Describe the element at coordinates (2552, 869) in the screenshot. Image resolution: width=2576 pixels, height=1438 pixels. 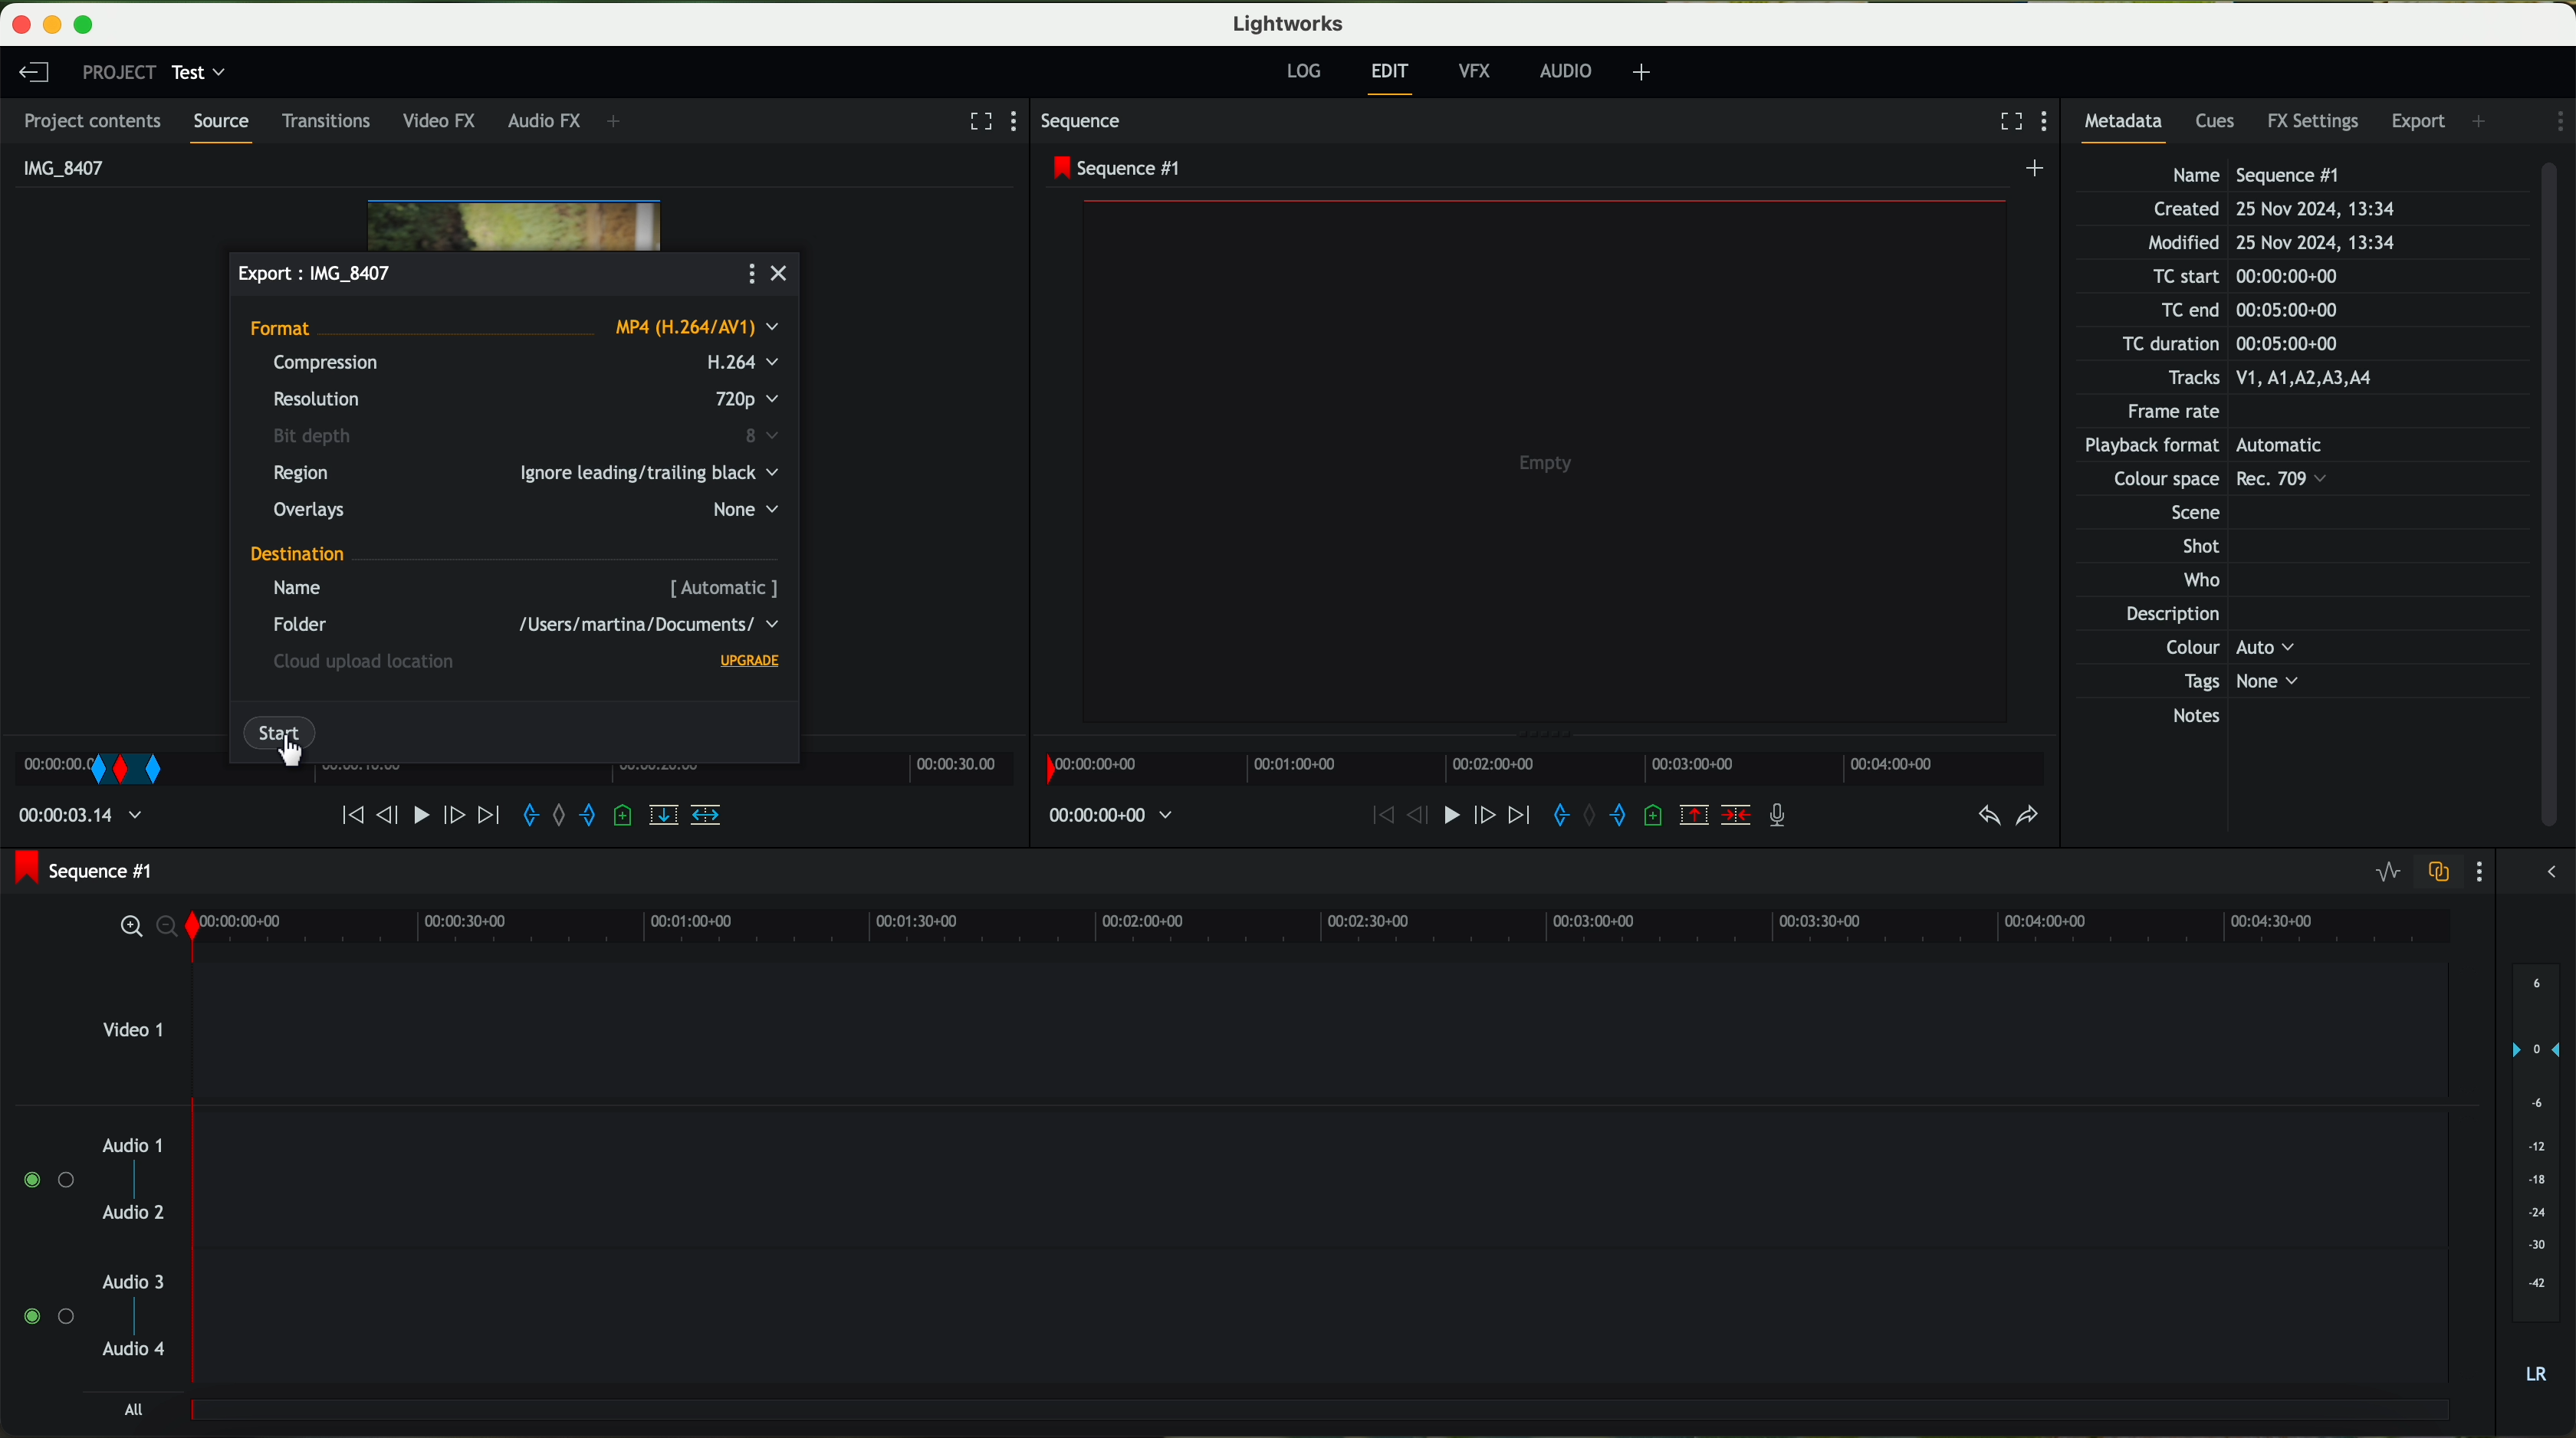
I see `show/hide the full audio mix menu` at that location.